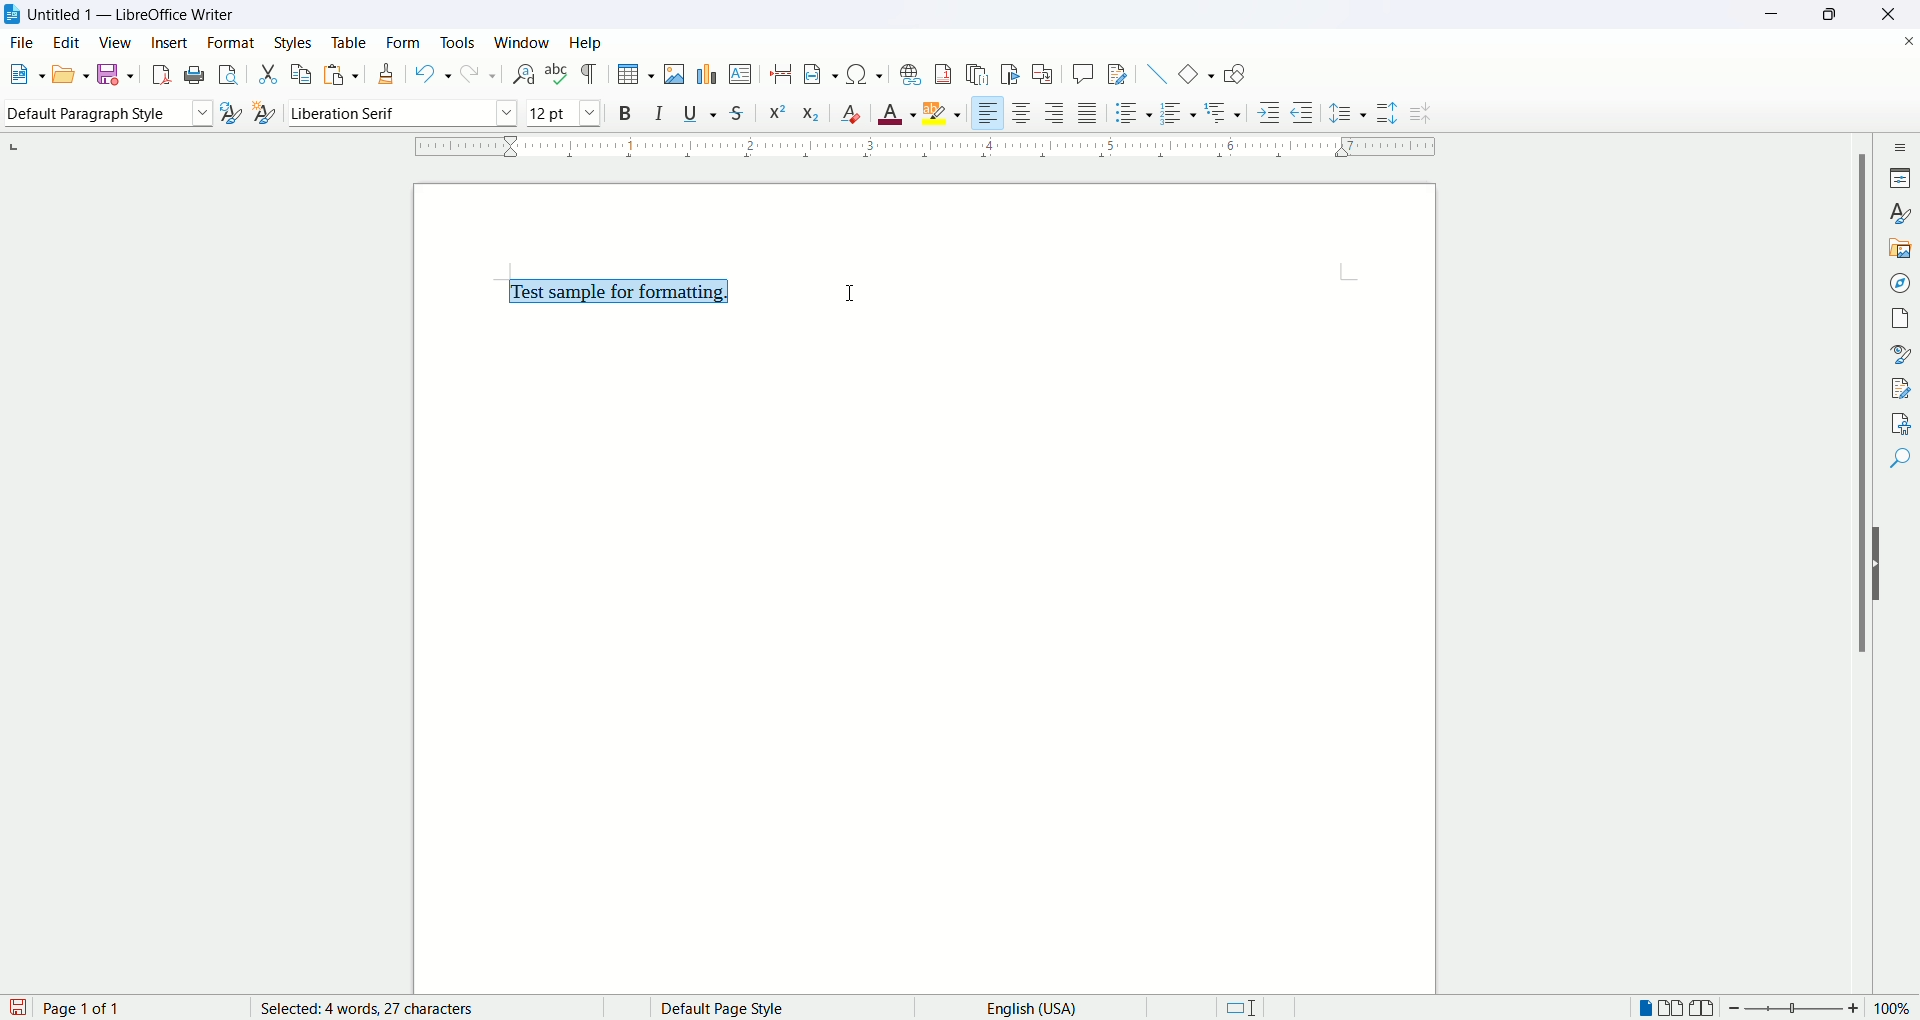 The image size is (1920, 1020). I want to click on close, so click(1901, 40).